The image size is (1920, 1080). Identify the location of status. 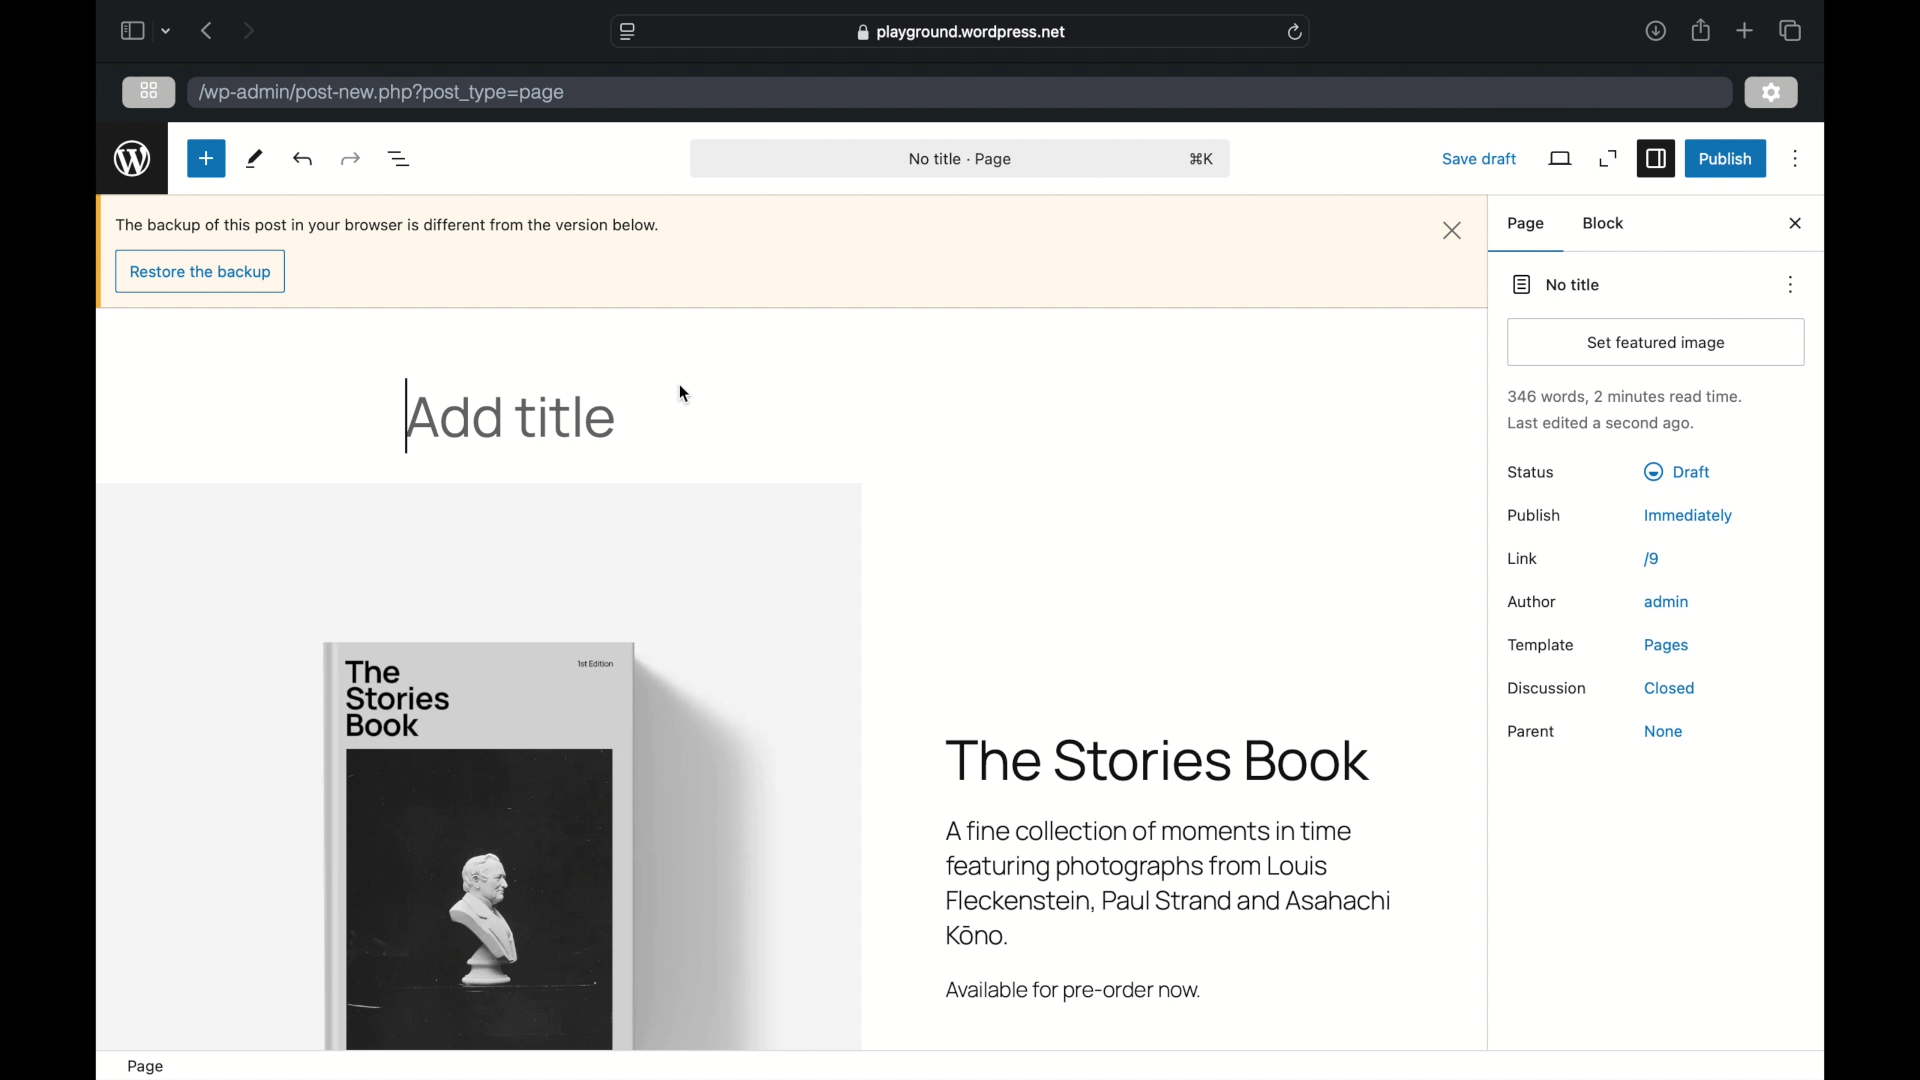
(1533, 473).